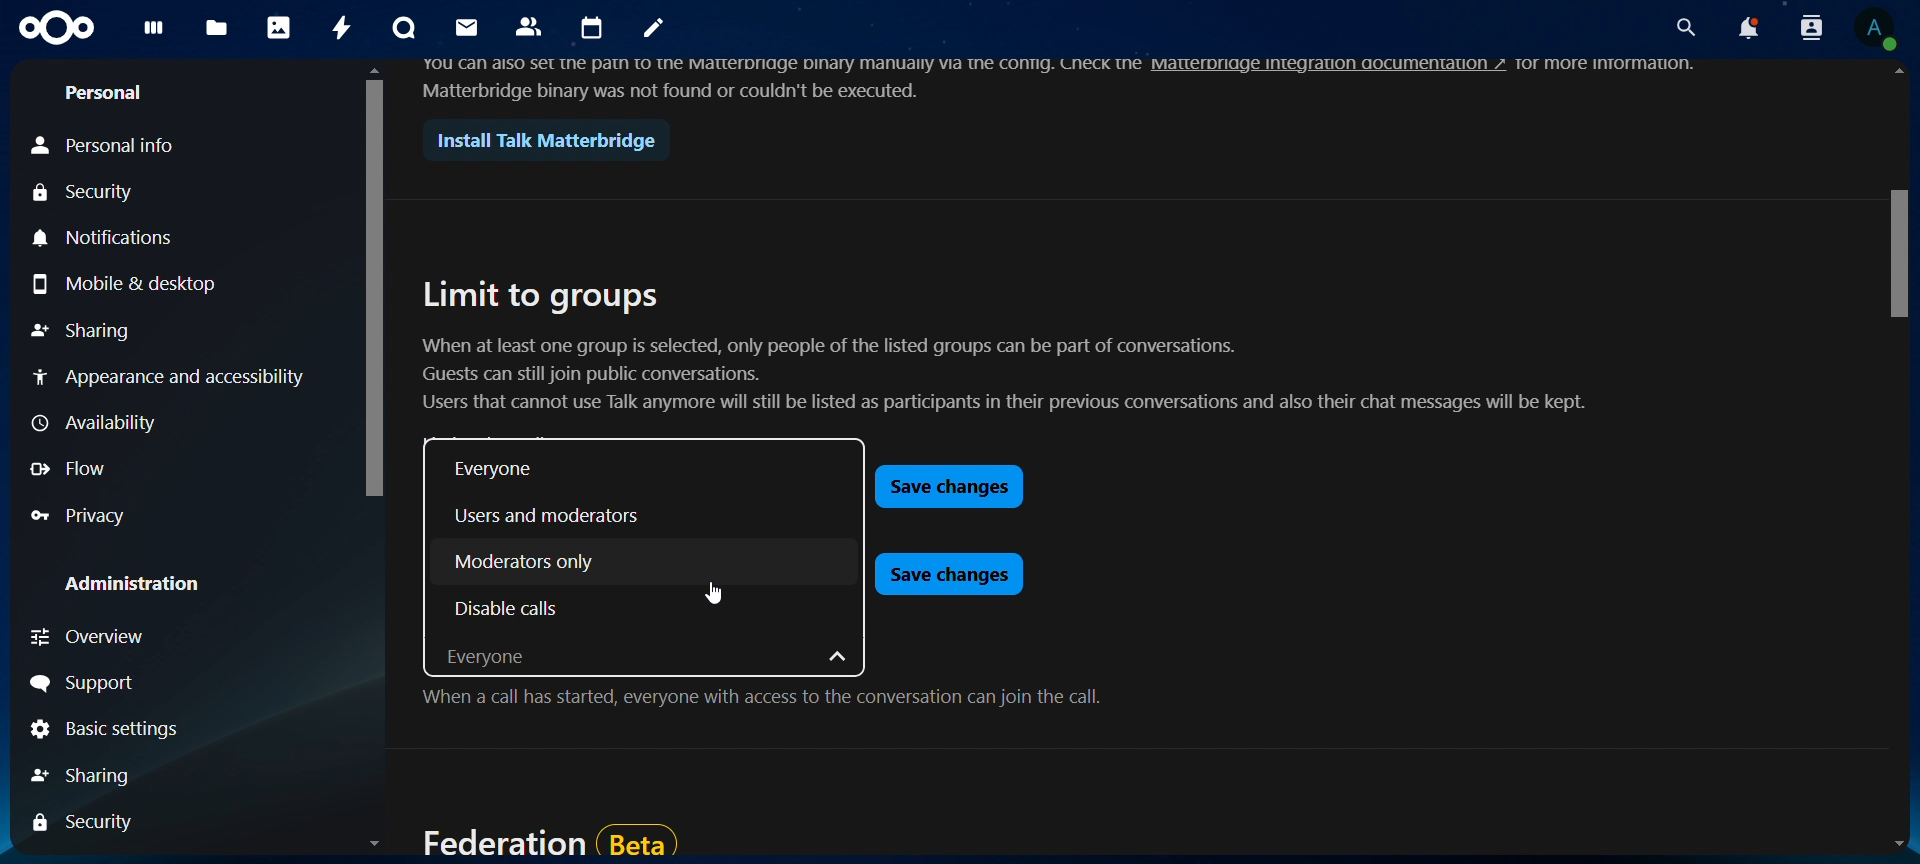  I want to click on When at least one group is selected, only people of the listed groups can be part of conversations.
Guests can still join public conversations.
Users that cannot use Talk anymore will still be listed as participants in their previous conversations and also their chat messages will be kept., so click(999, 378).